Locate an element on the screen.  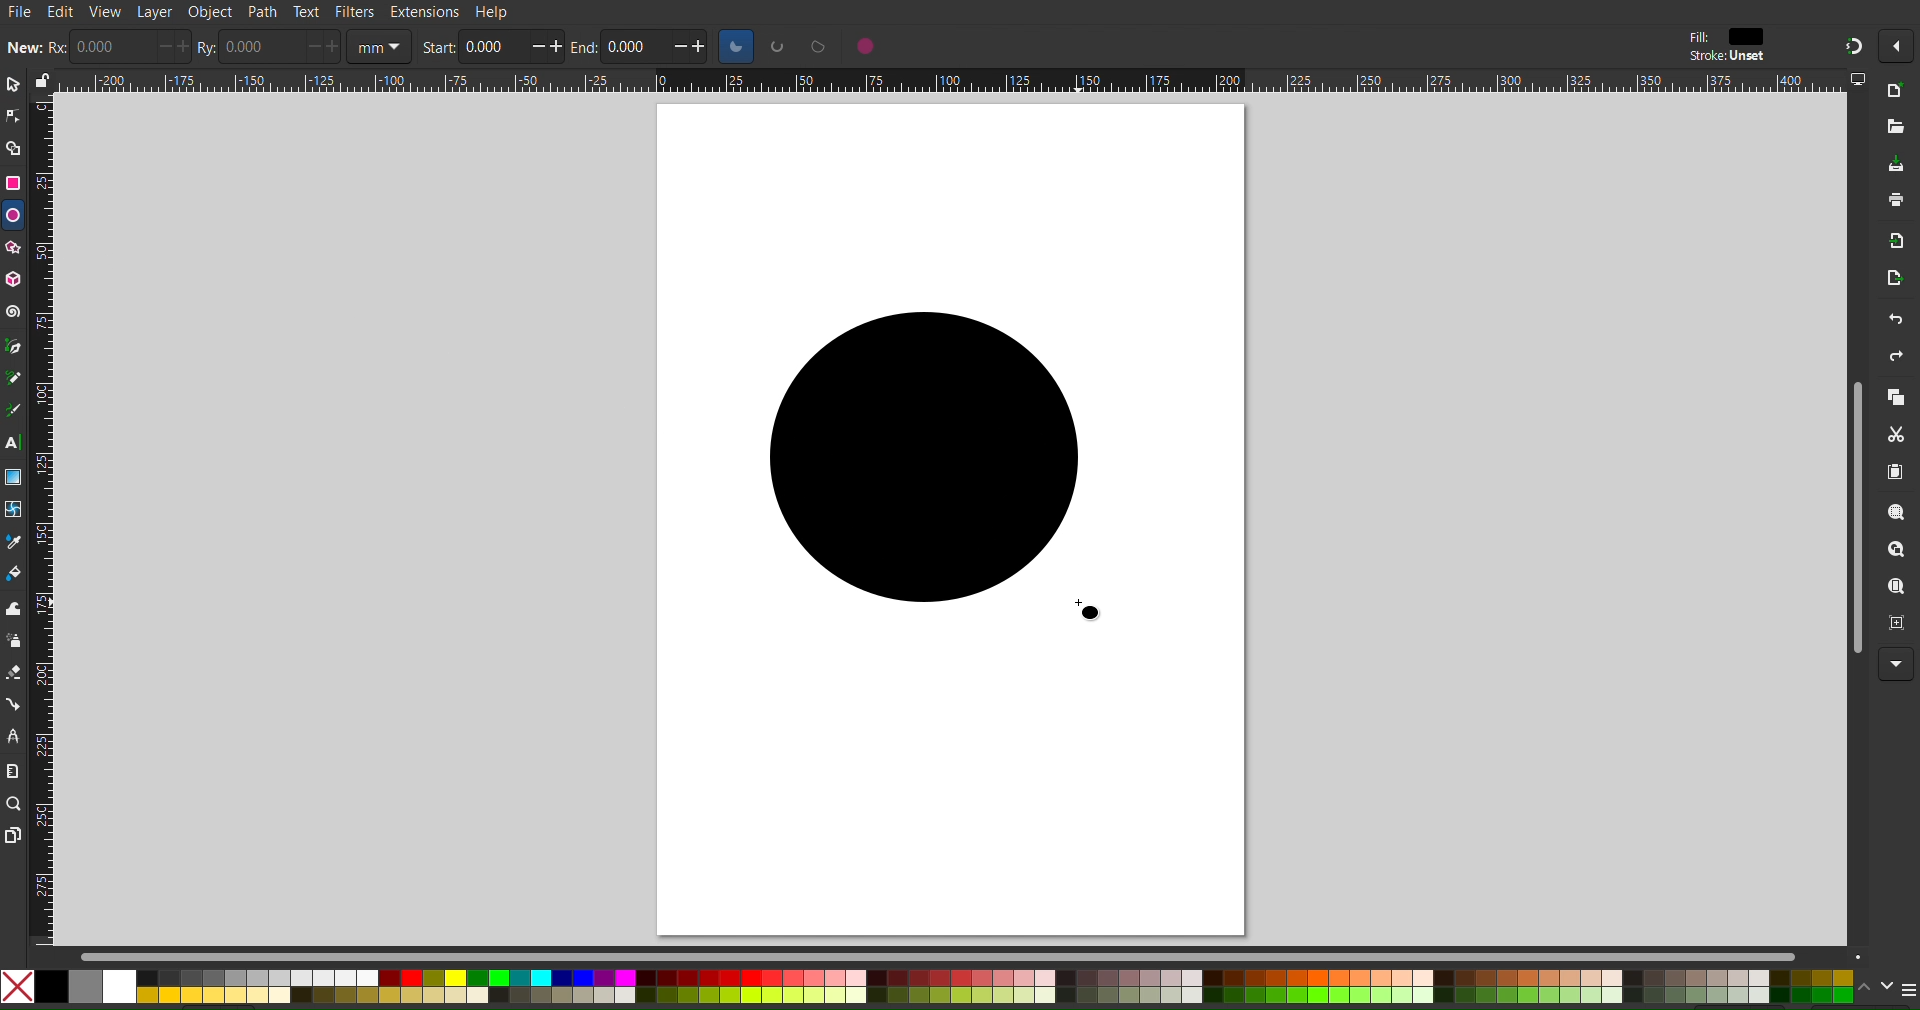
Open Export is located at coordinates (1898, 276).